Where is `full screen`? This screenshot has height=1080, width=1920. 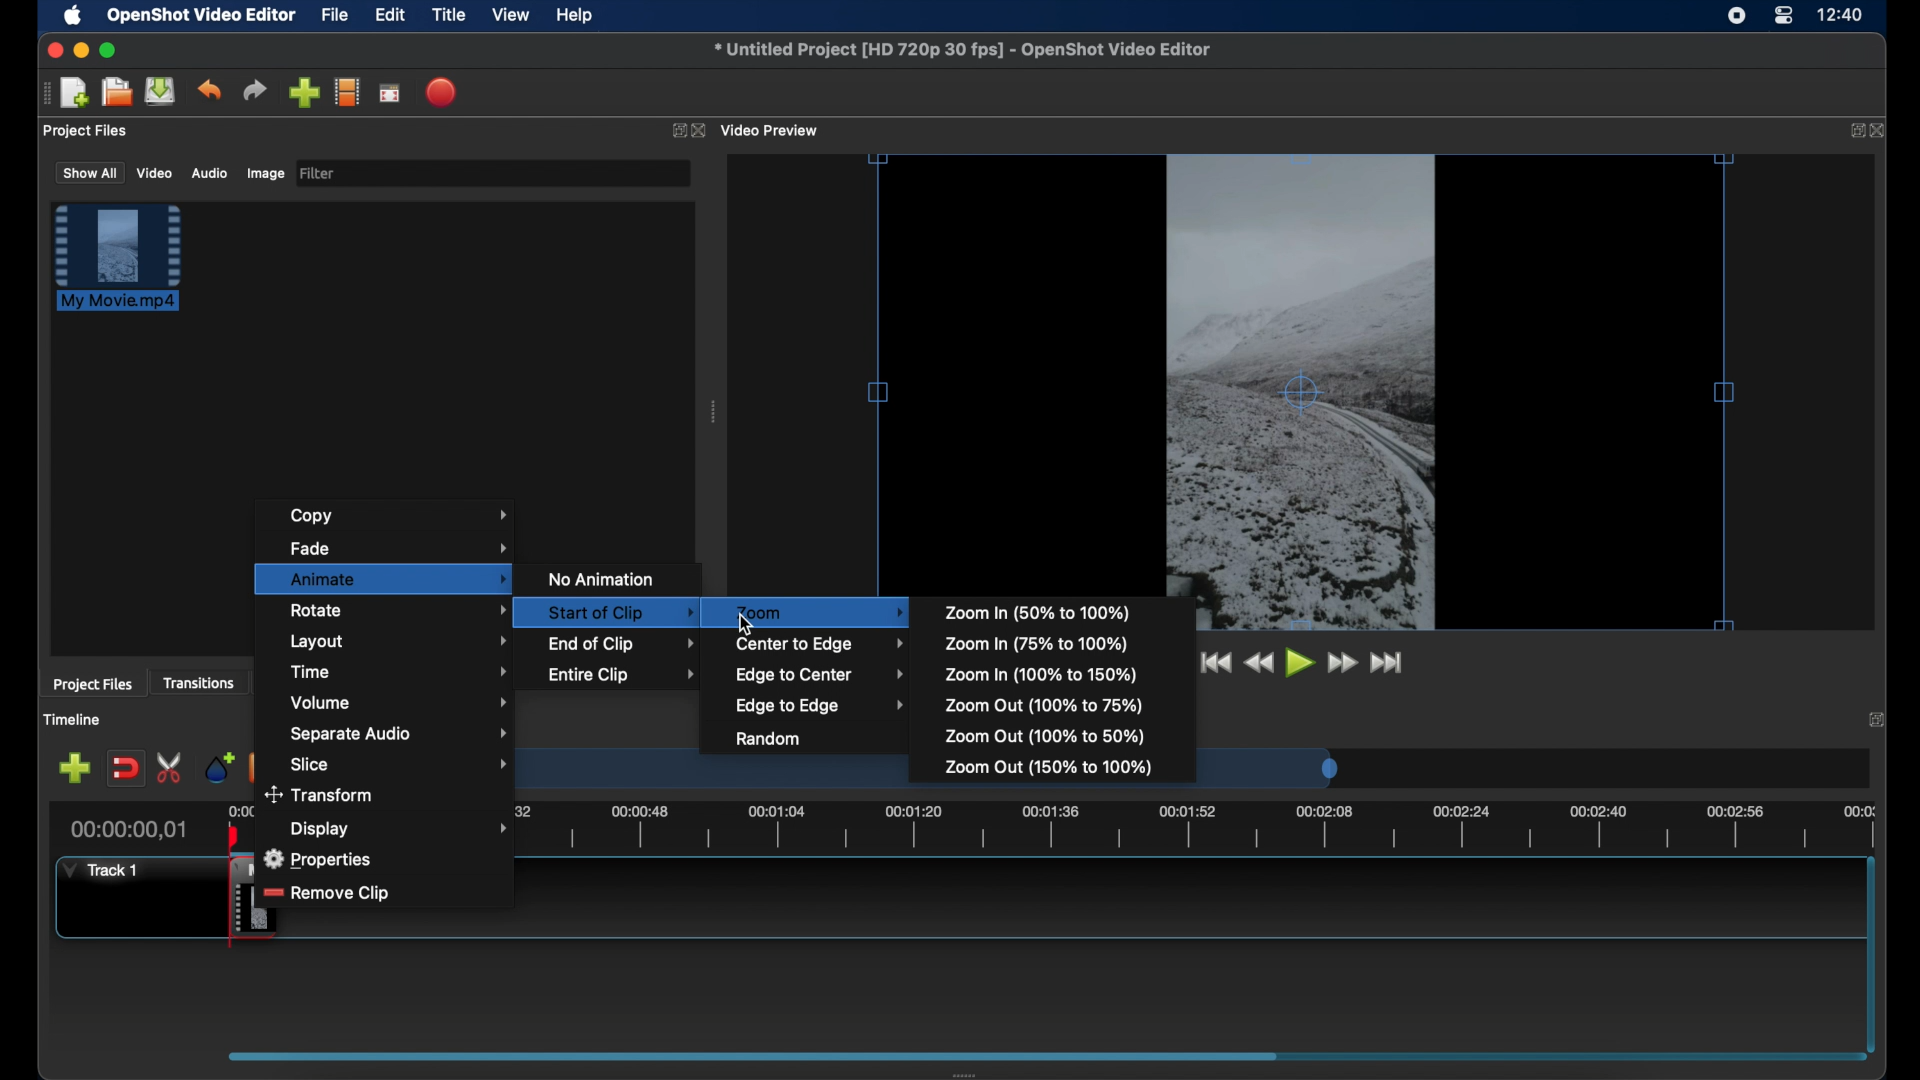 full screen is located at coordinates (389, 94).